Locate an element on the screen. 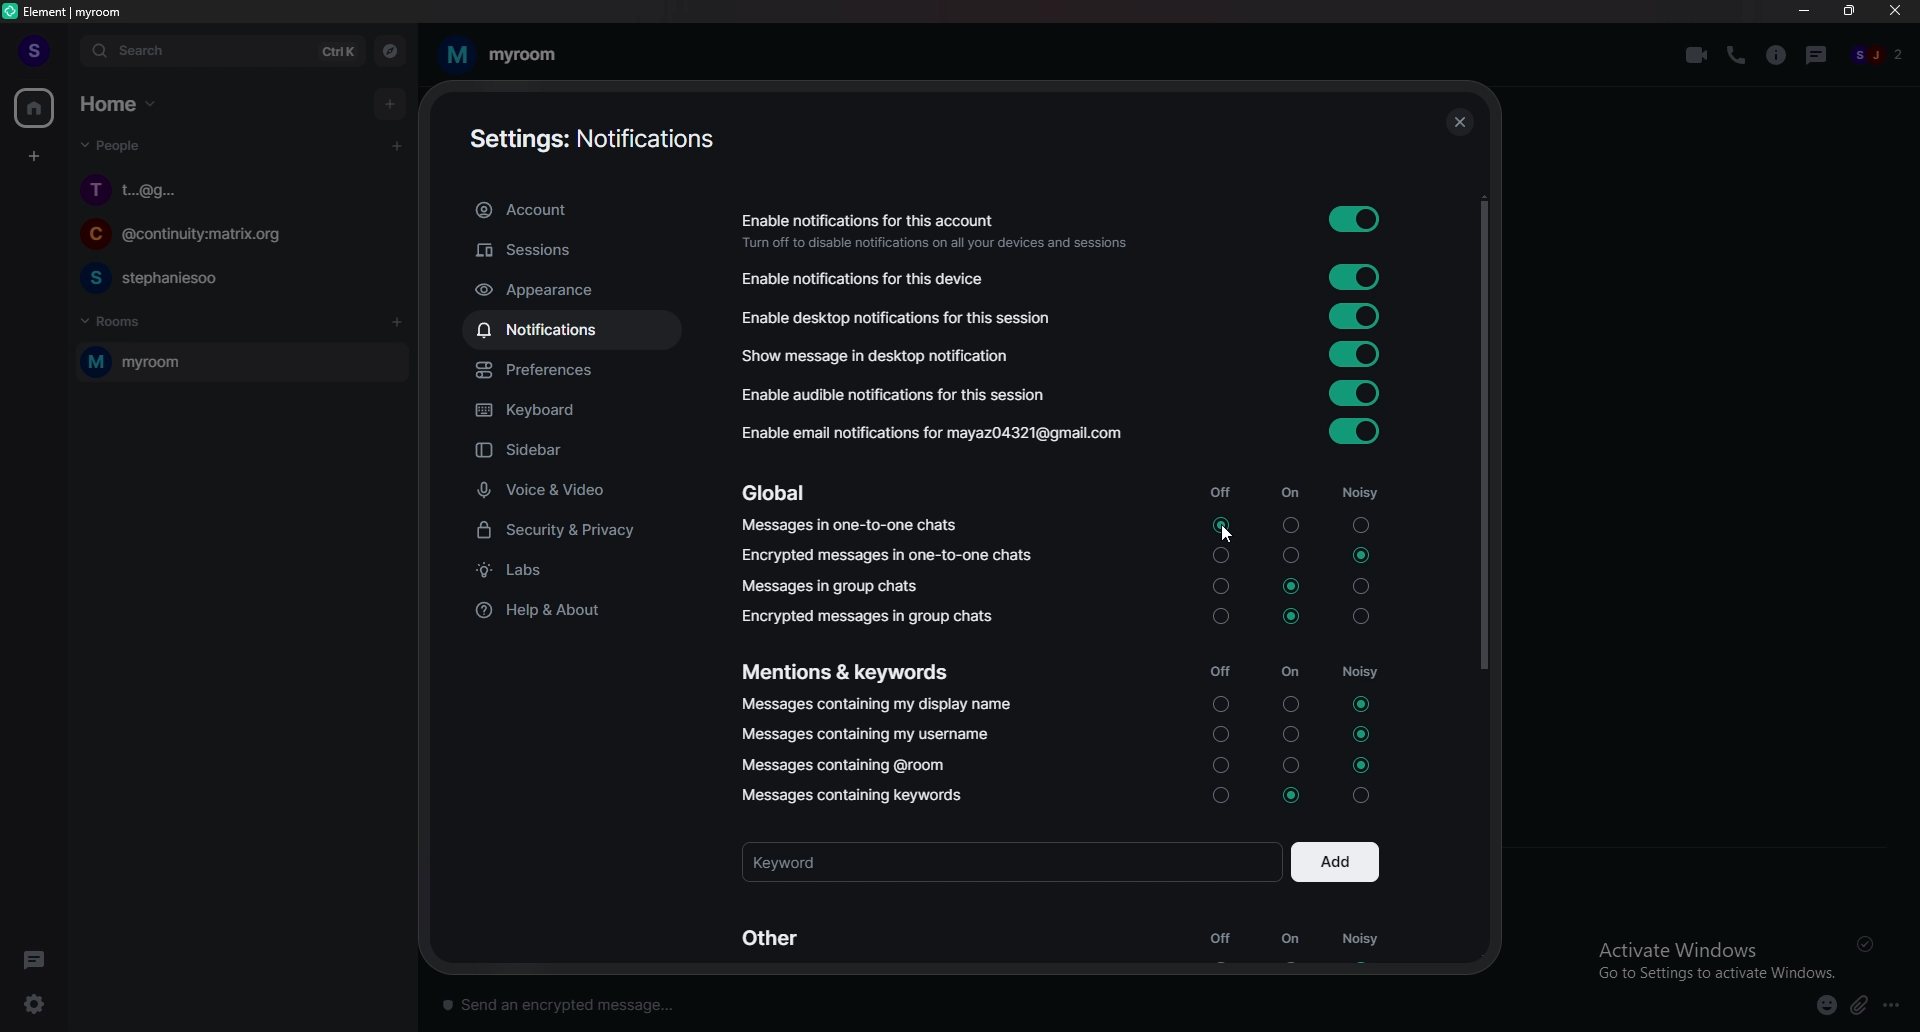  chat is located at coordinates (229, 278).